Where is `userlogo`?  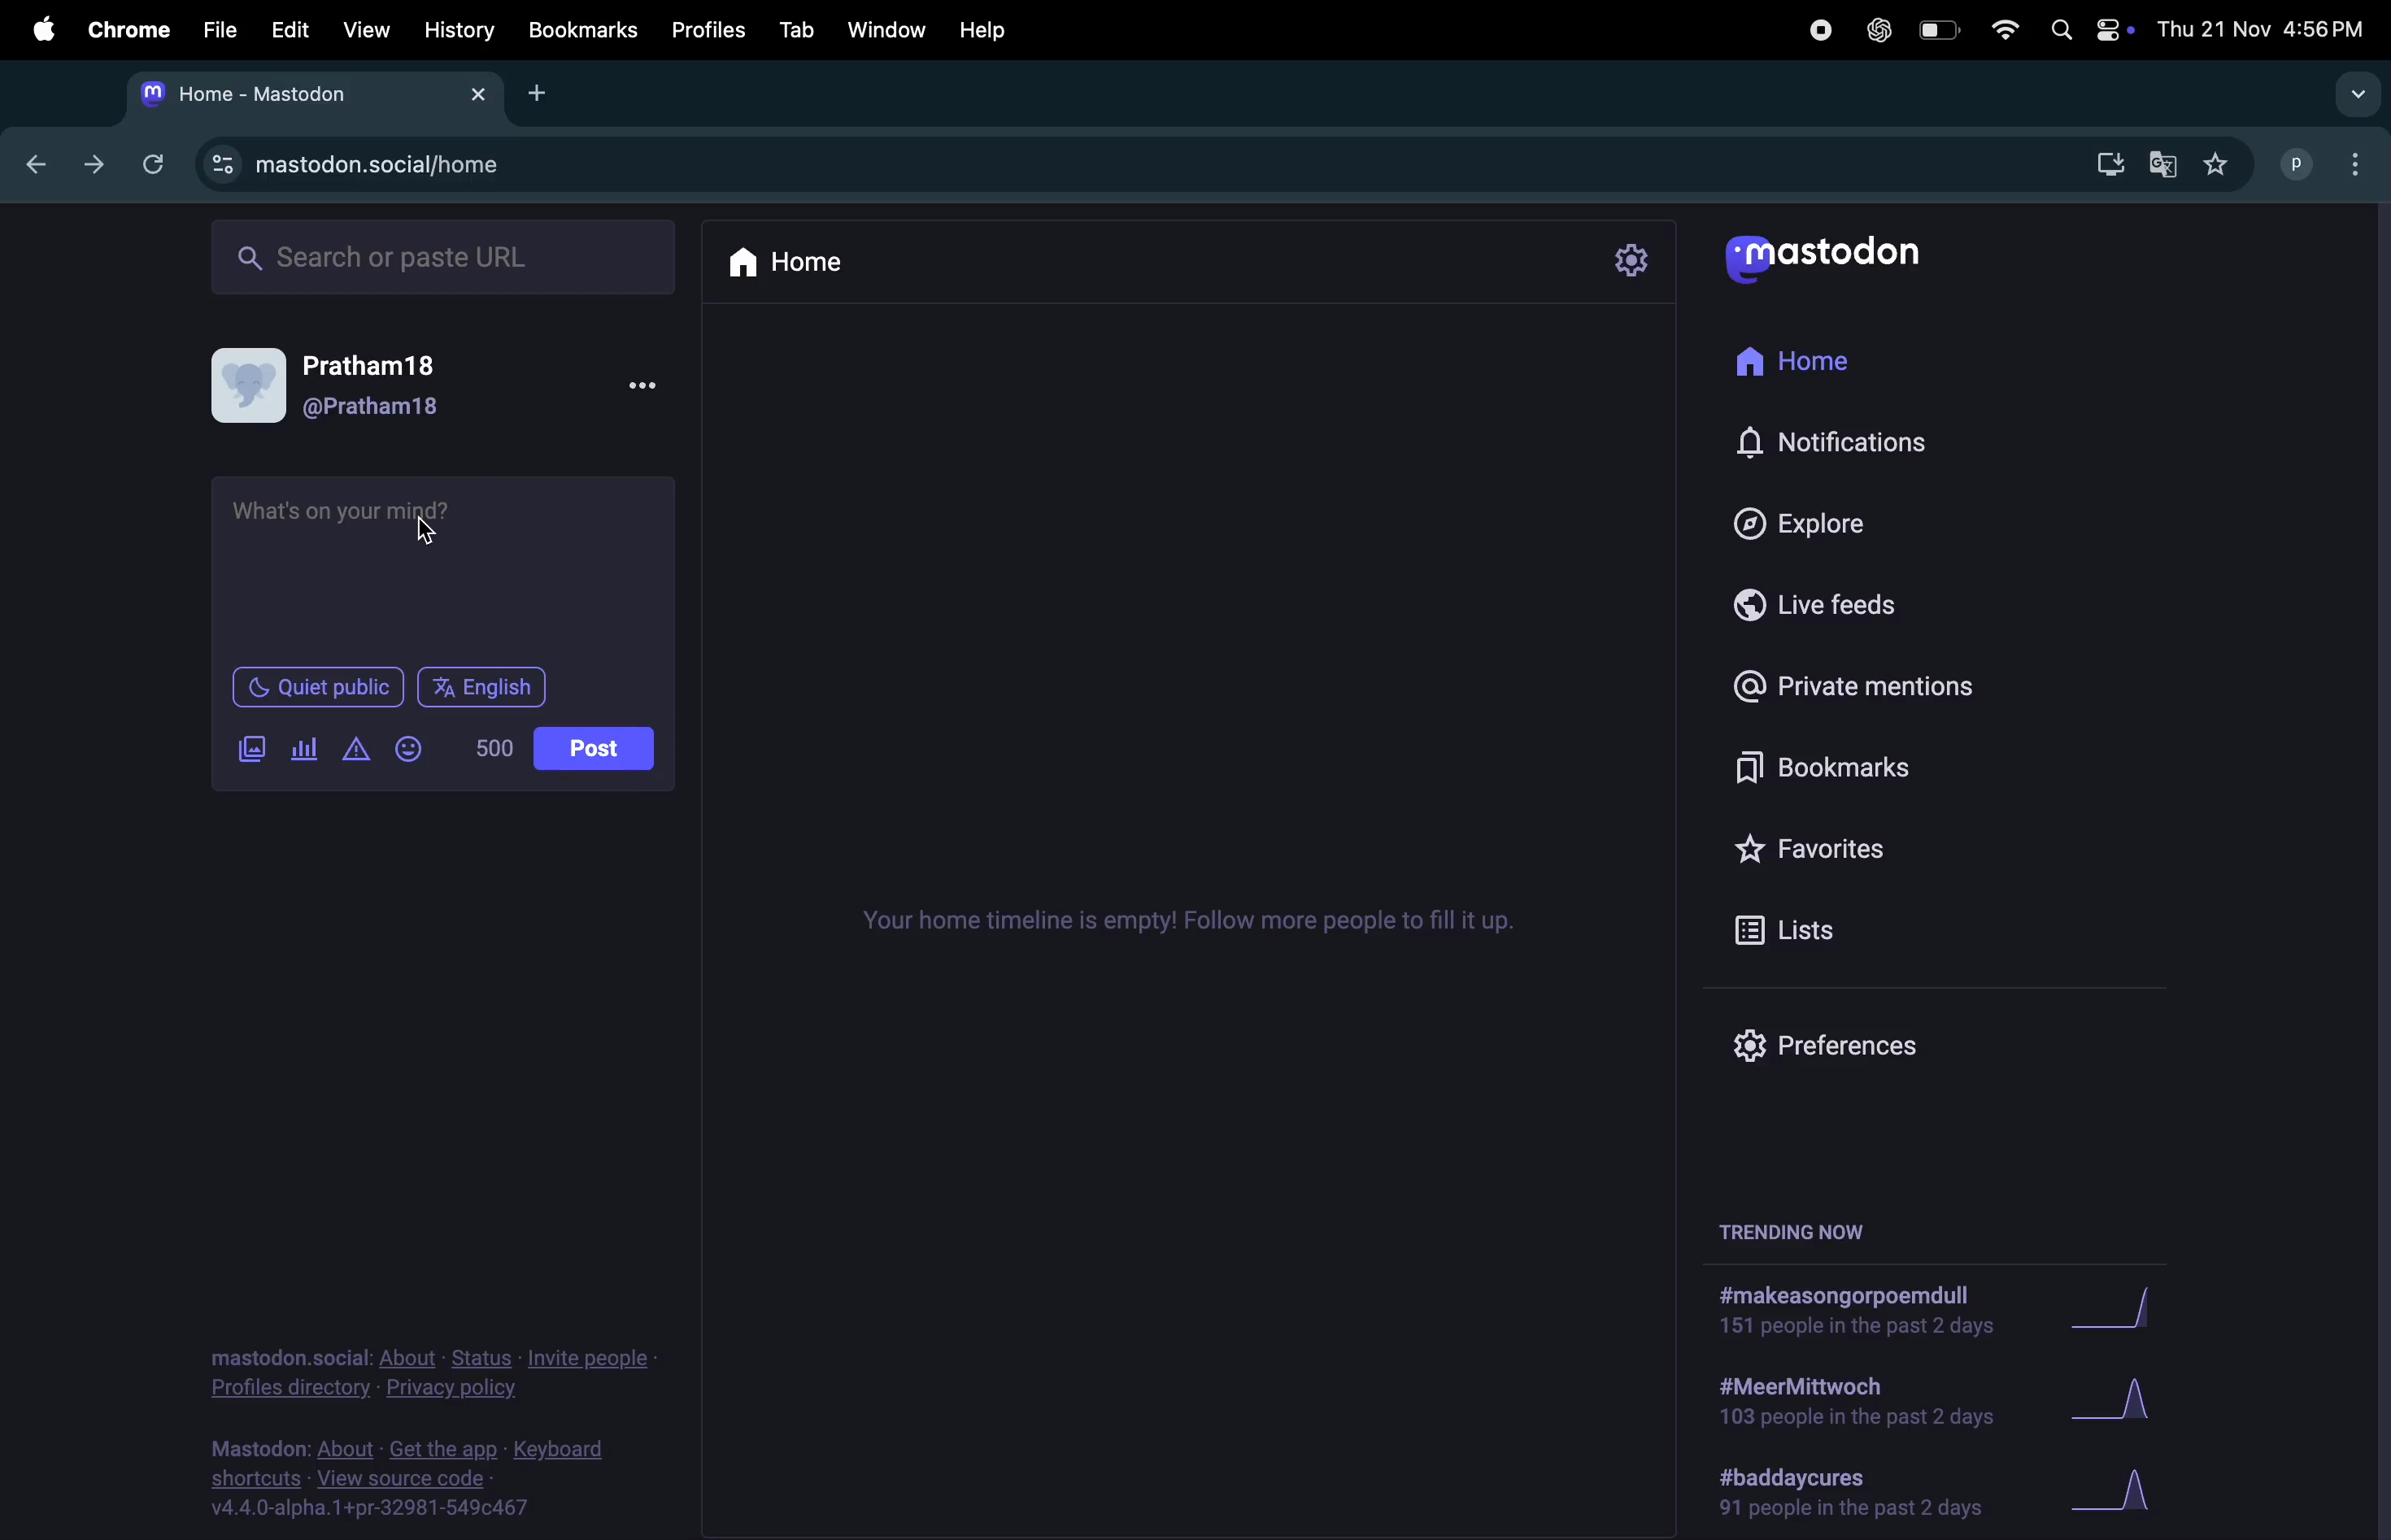 userlogo is located at coordinates (1822, 260).